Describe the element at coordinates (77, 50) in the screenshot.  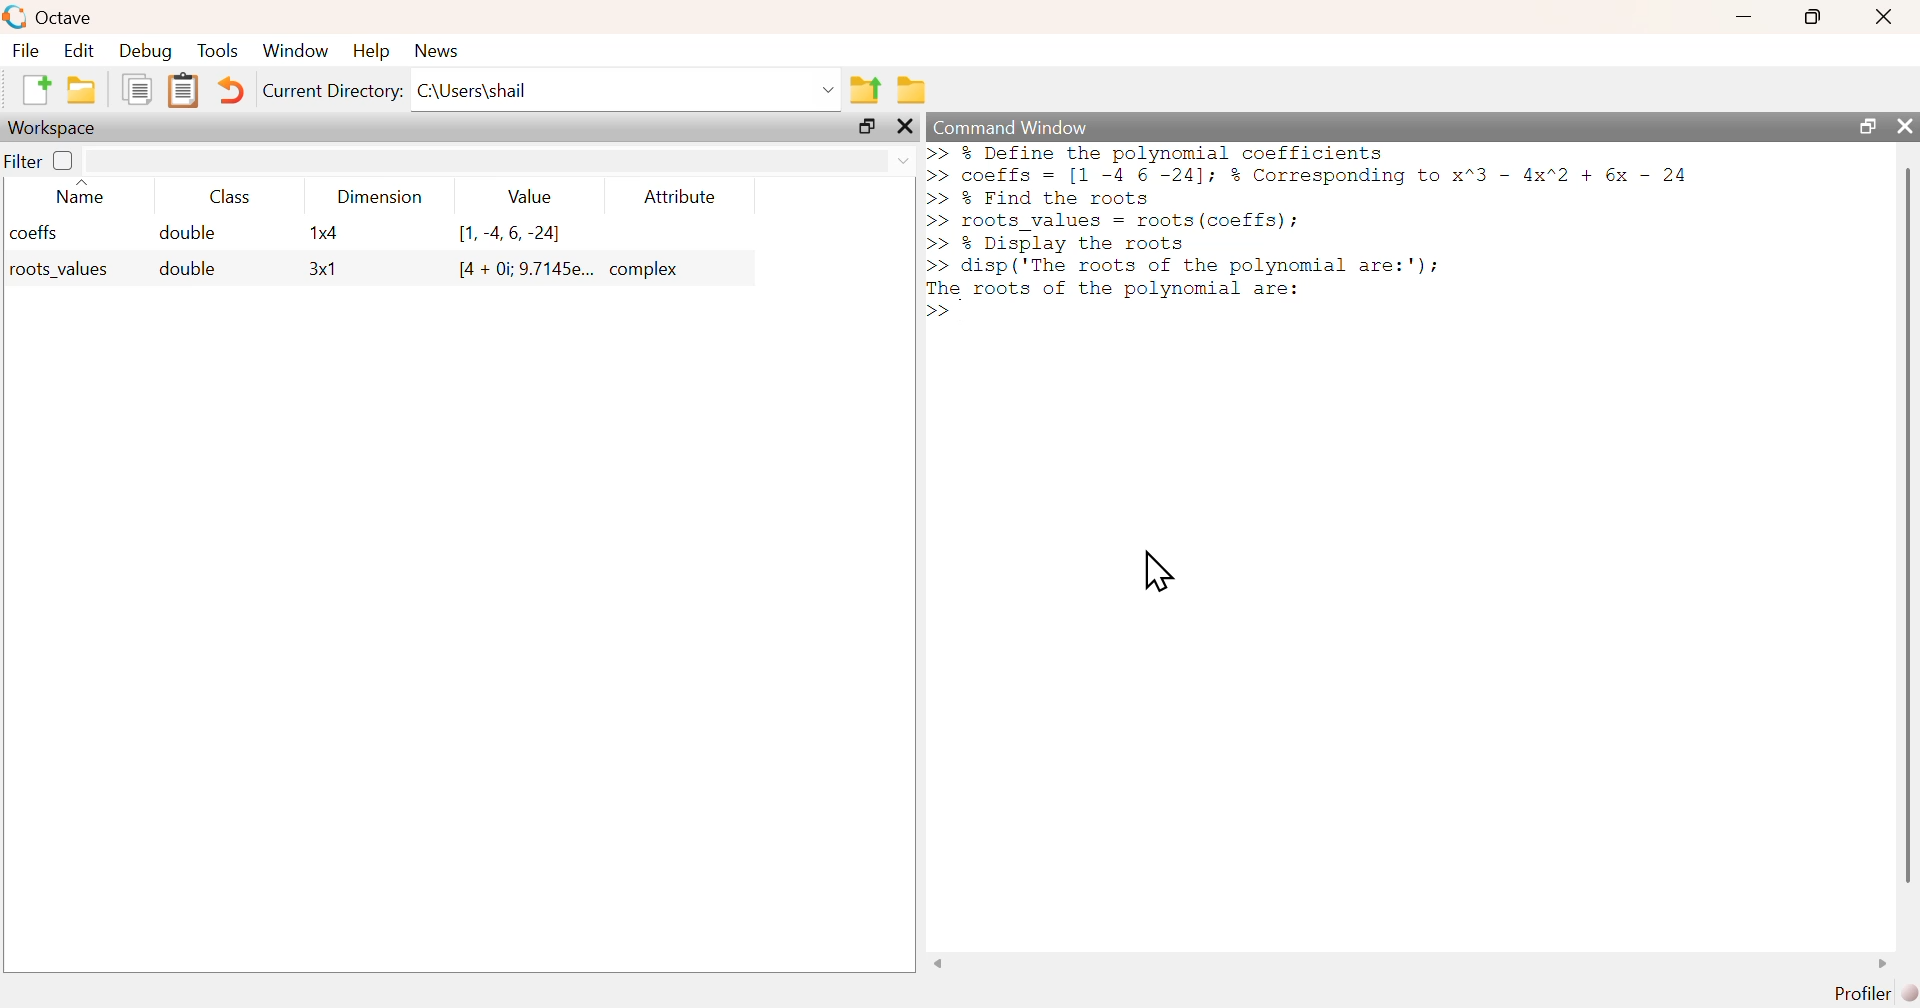
I see `Edit` at that location.